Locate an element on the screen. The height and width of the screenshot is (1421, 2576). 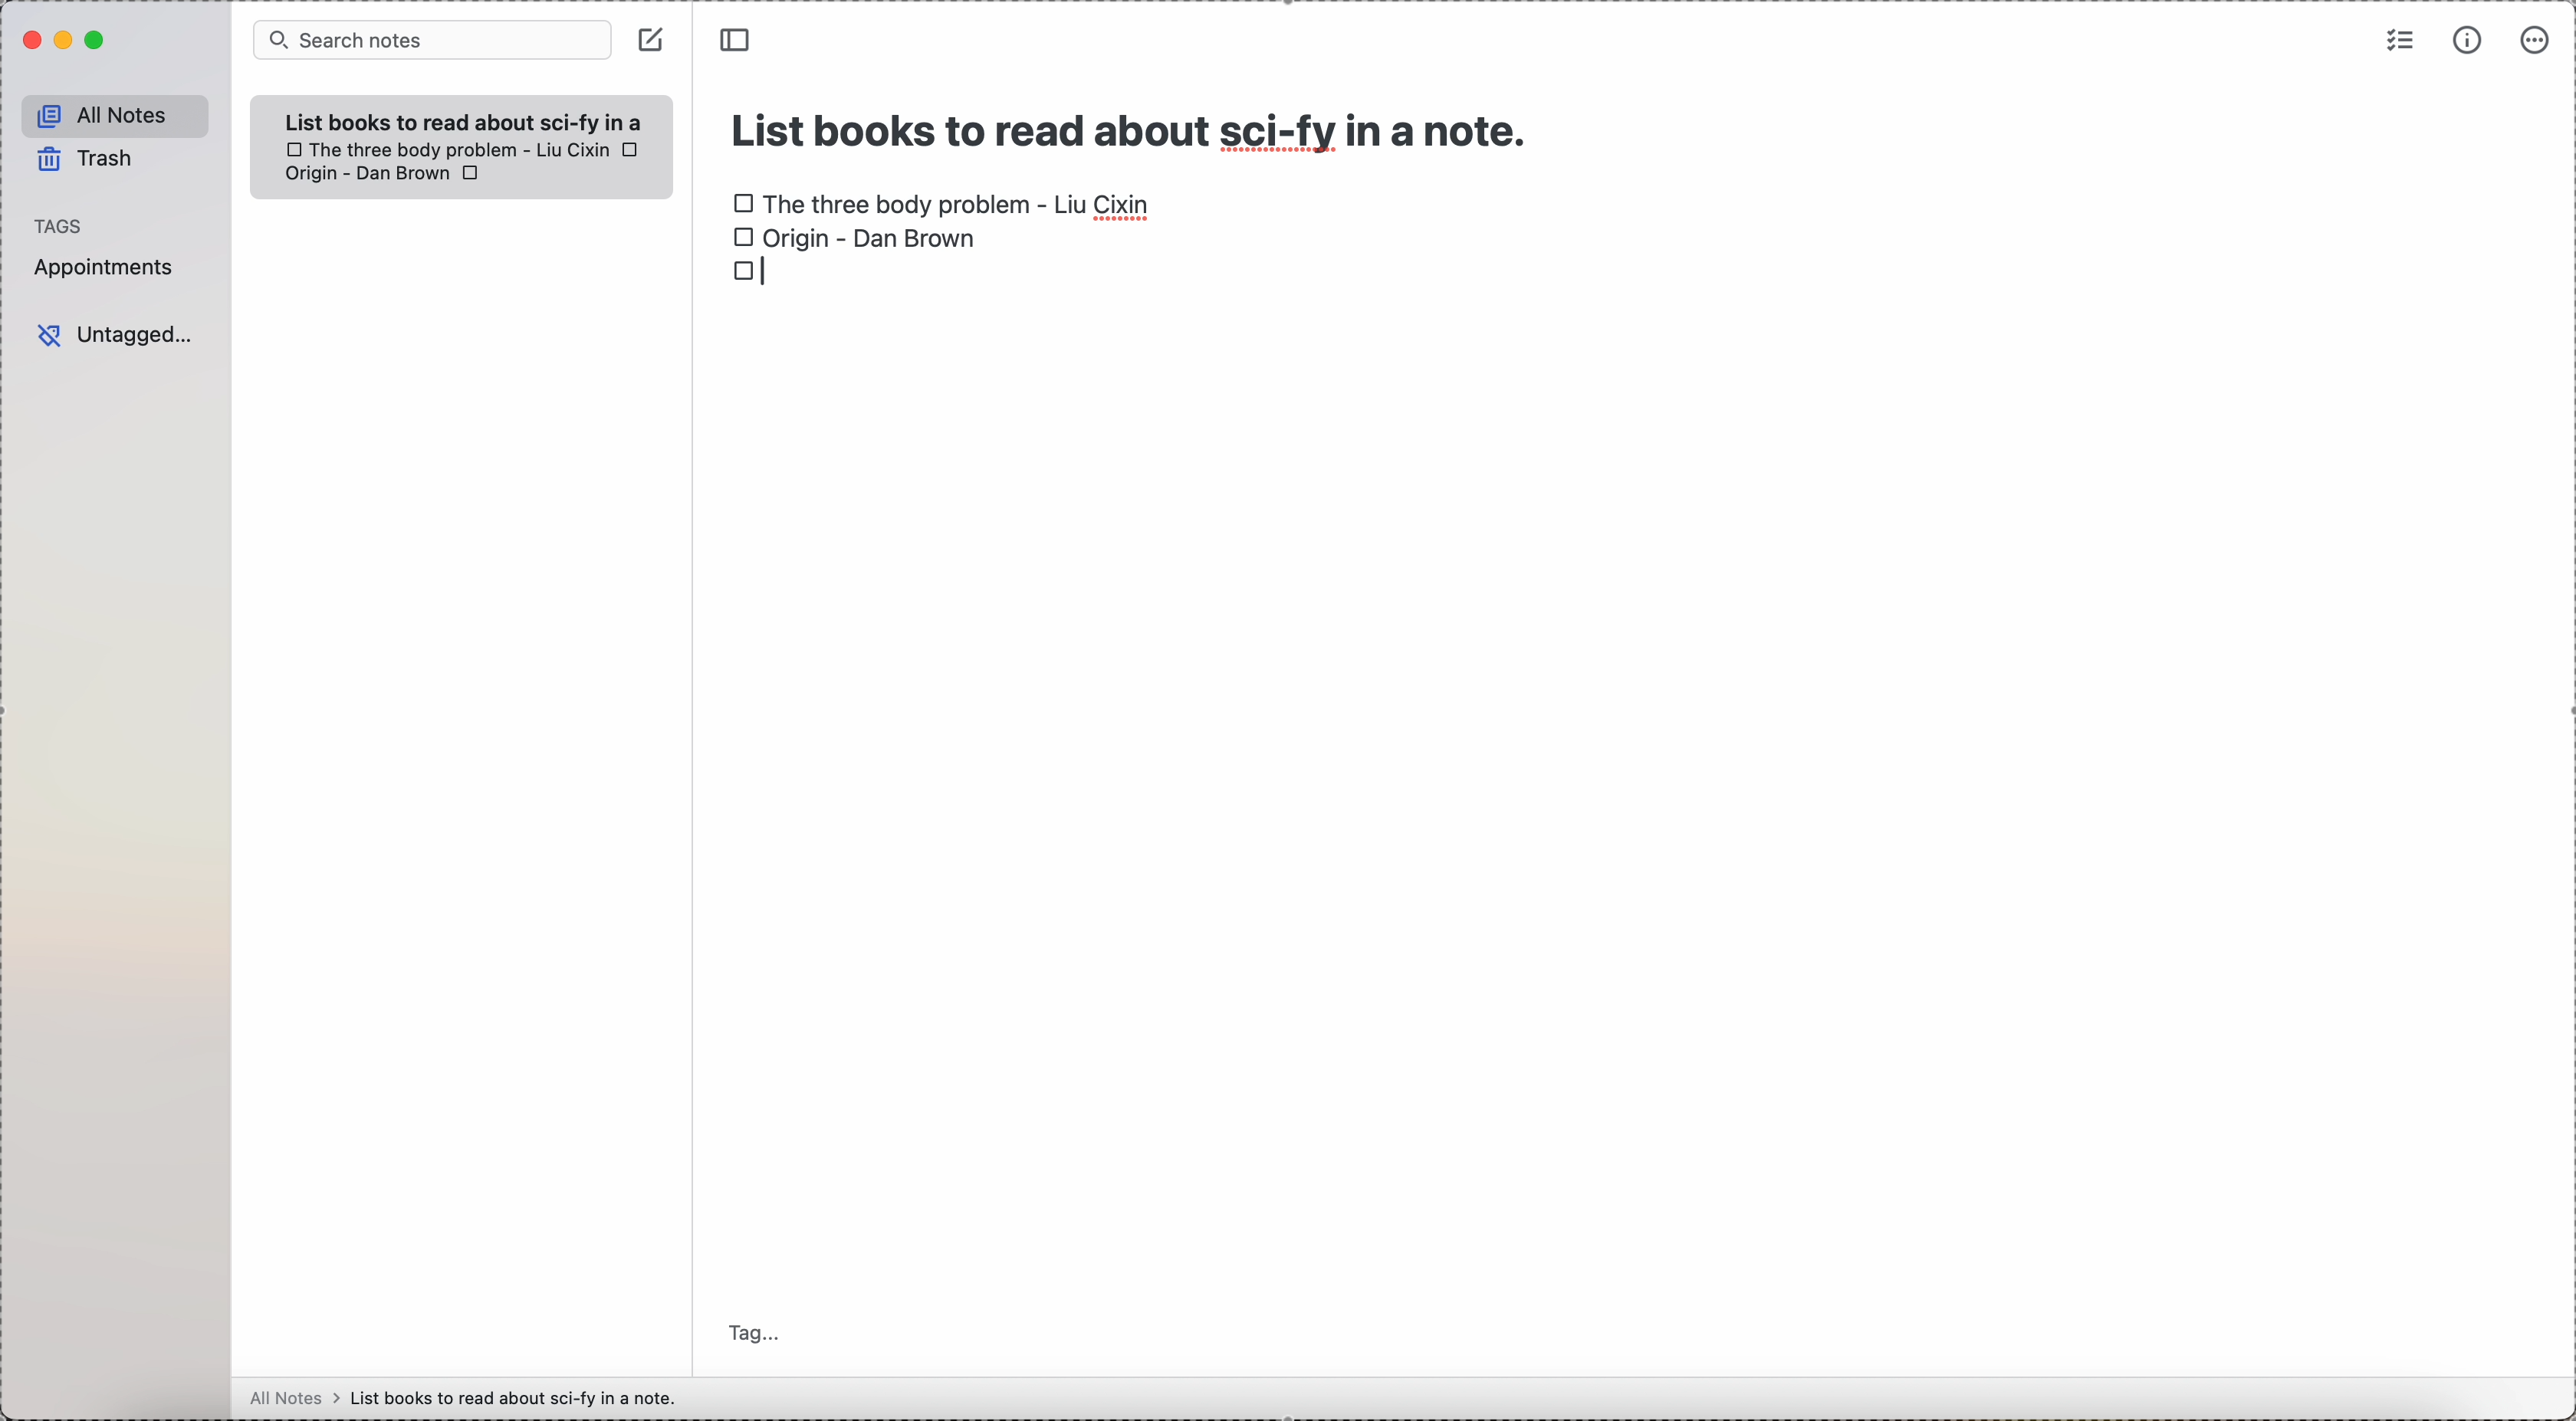
checkbox is located at coordinates (475, 176).